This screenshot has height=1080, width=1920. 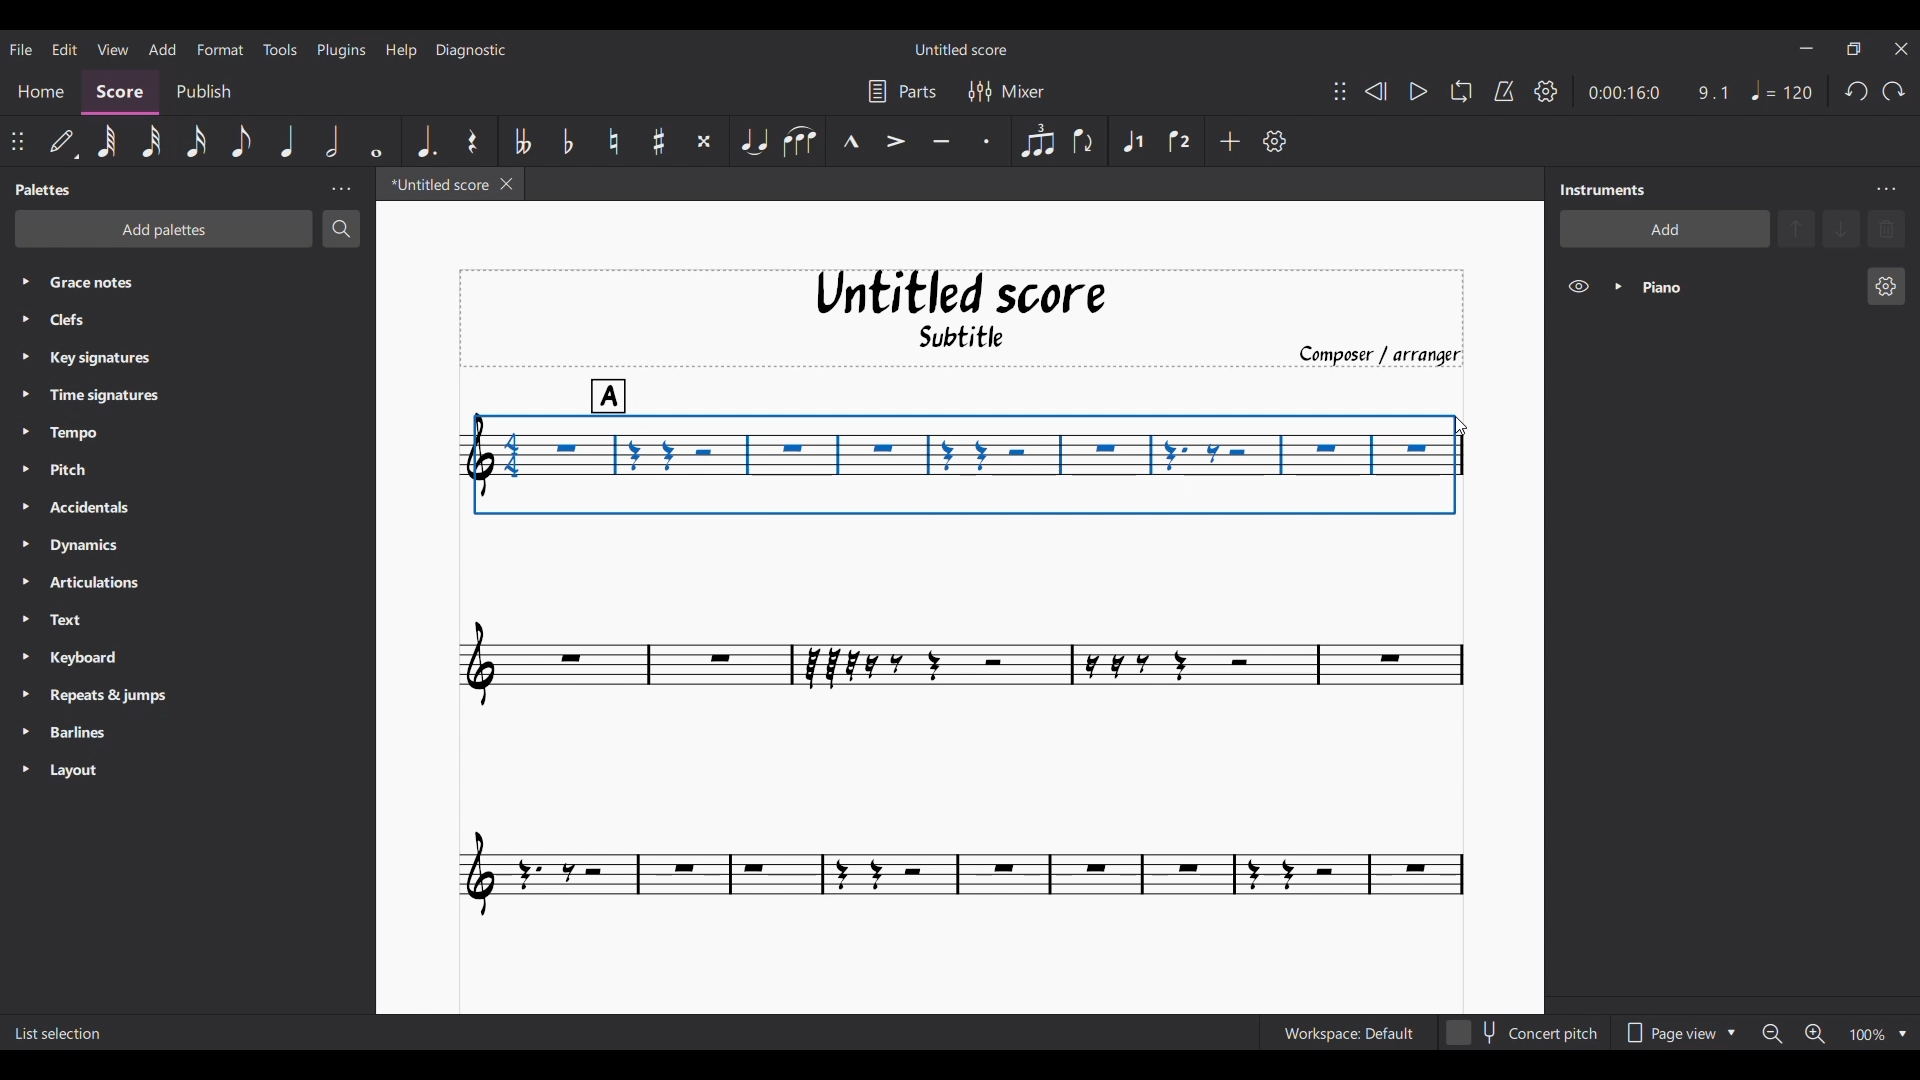 What do you see at coordinates (434, 184) in the screenshot?
I see `Current tab` at bounding box center [434, 184].